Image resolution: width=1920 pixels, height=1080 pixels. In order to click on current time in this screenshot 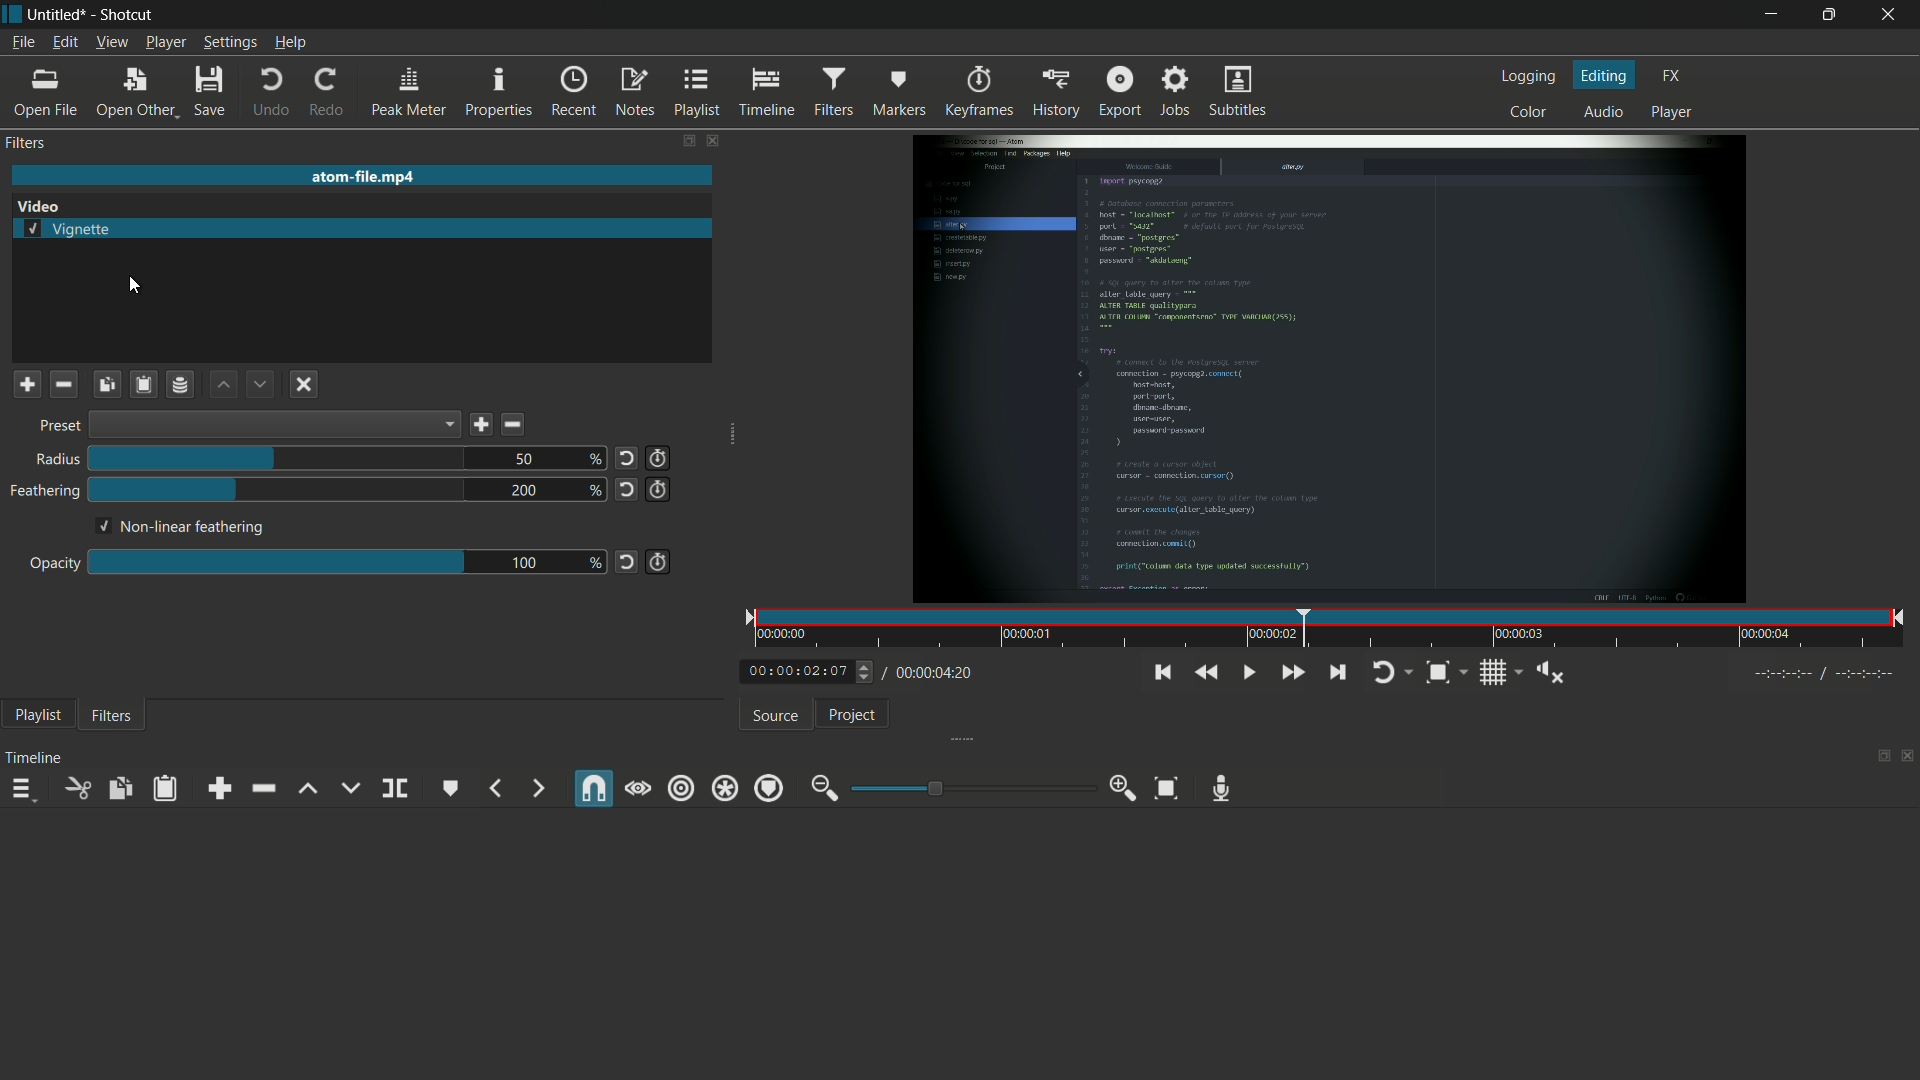, I will do `click(797, 669)`.